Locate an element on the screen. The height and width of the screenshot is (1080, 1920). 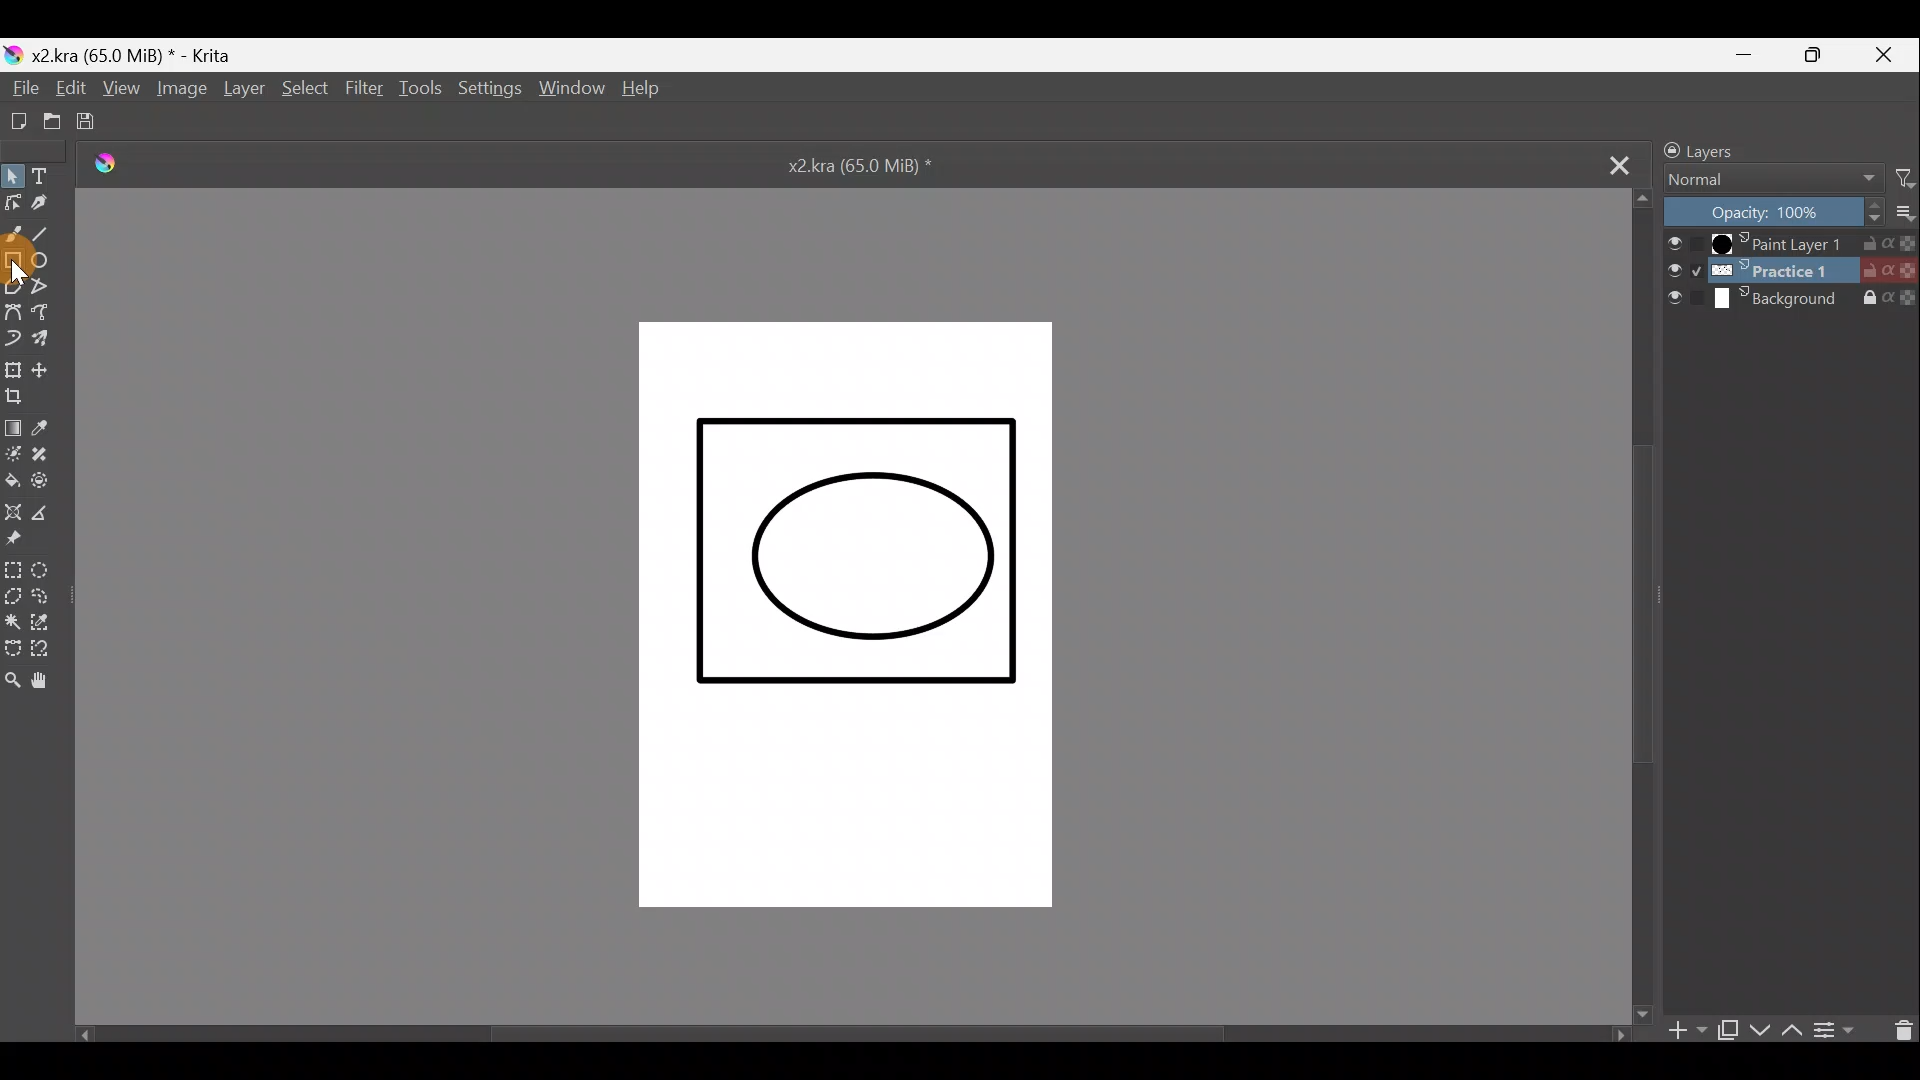
Opacity: 100% is located at coordinates (1775, 211).